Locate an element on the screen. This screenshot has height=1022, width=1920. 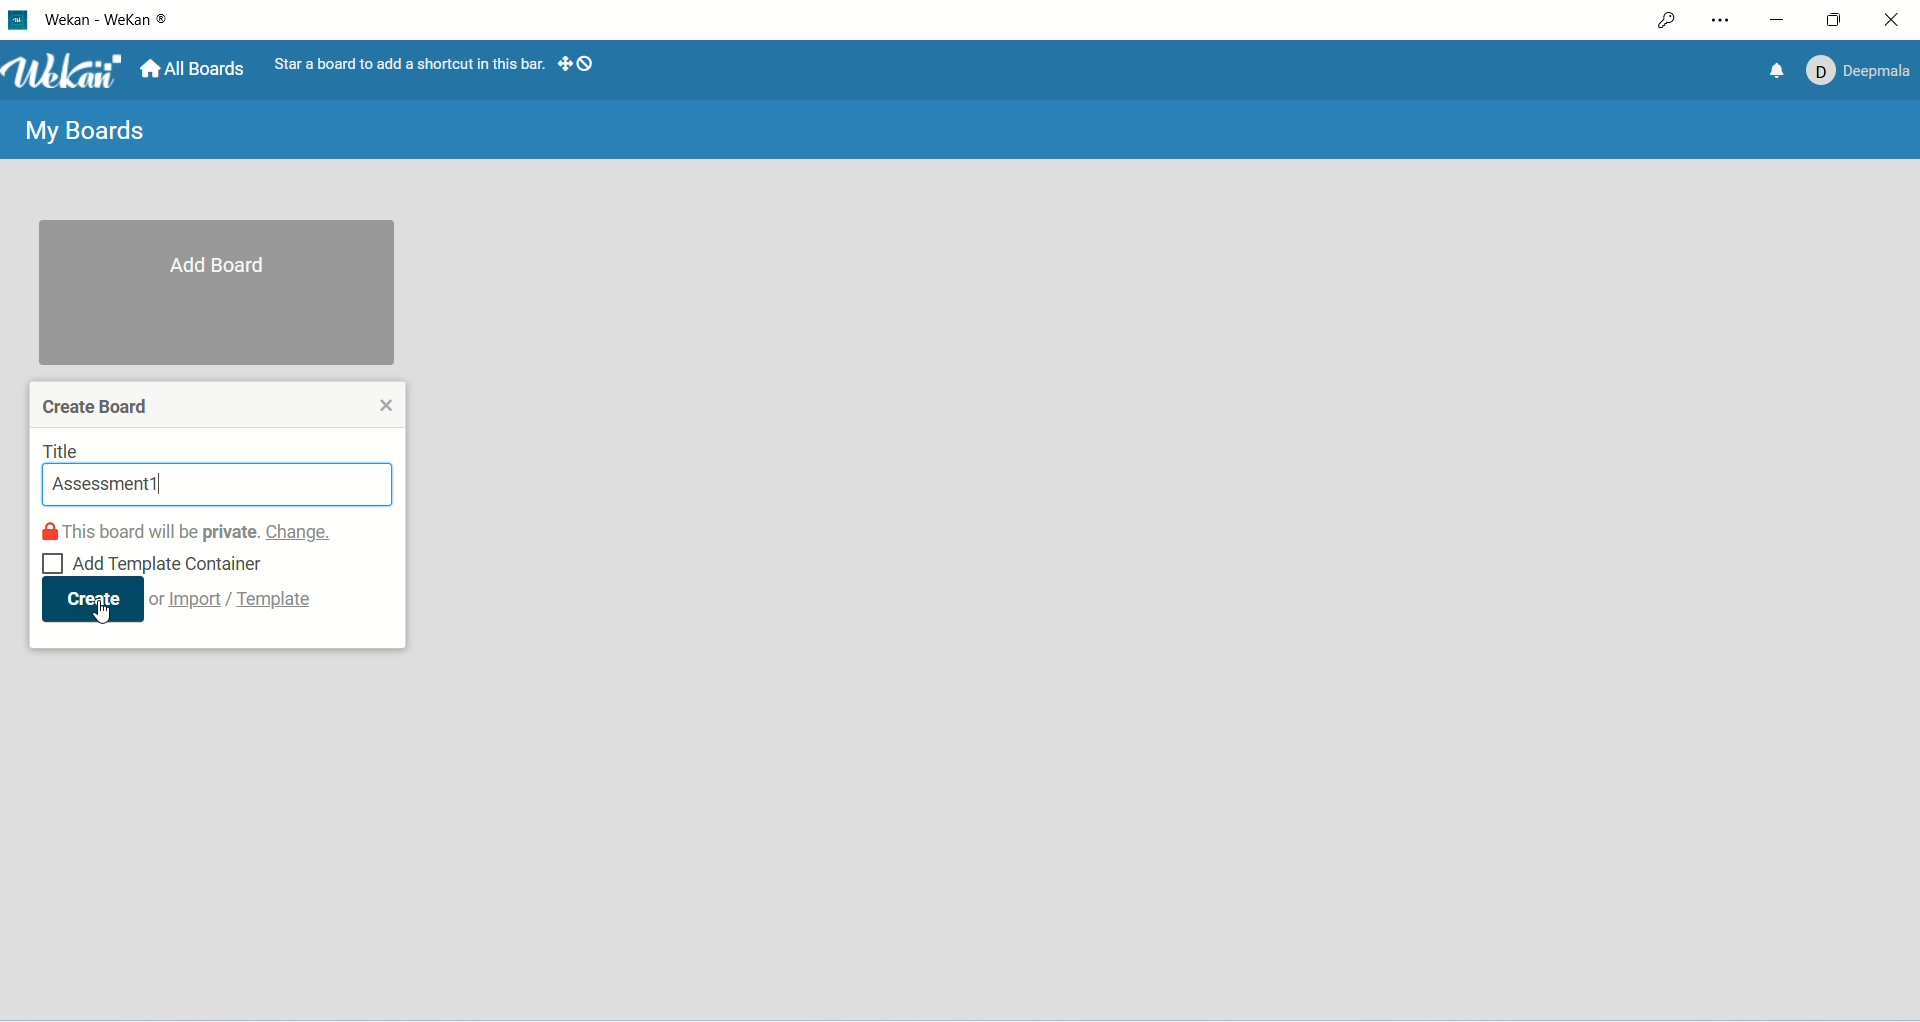
minimize is located at coordinates (1783, 18).